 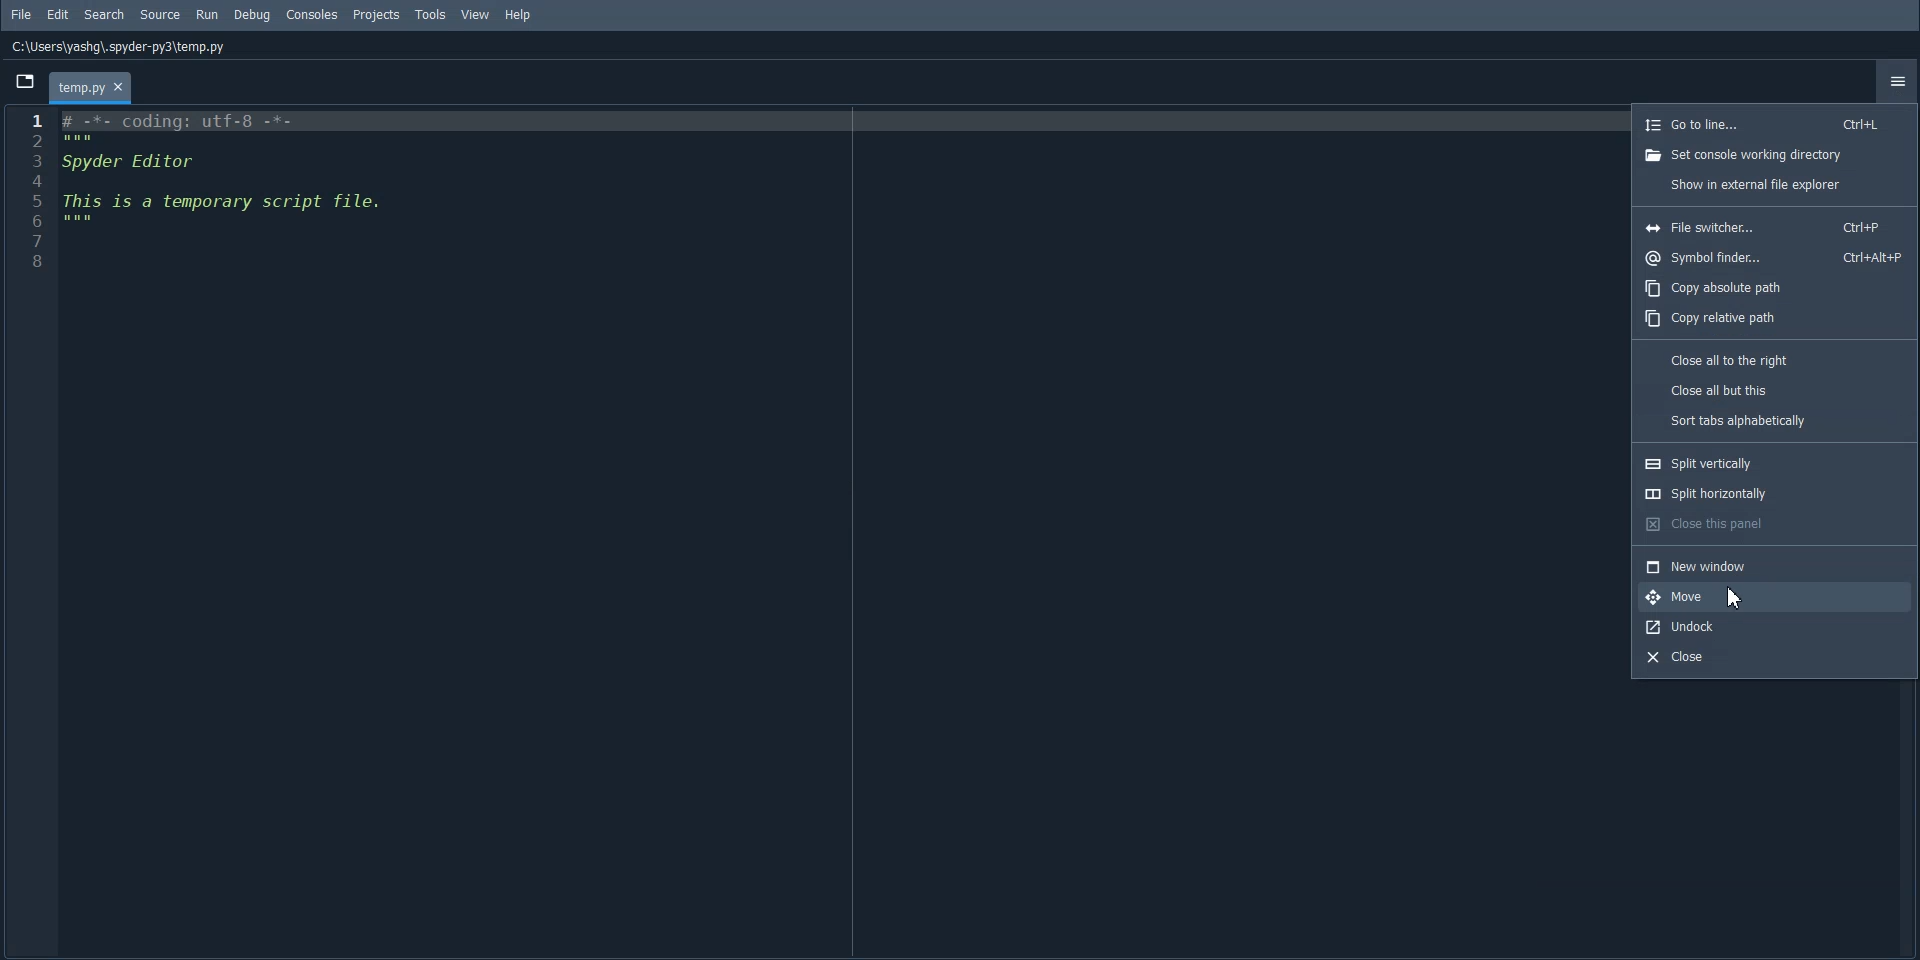 I want to click on temp.py, so click(x=89, y=89).